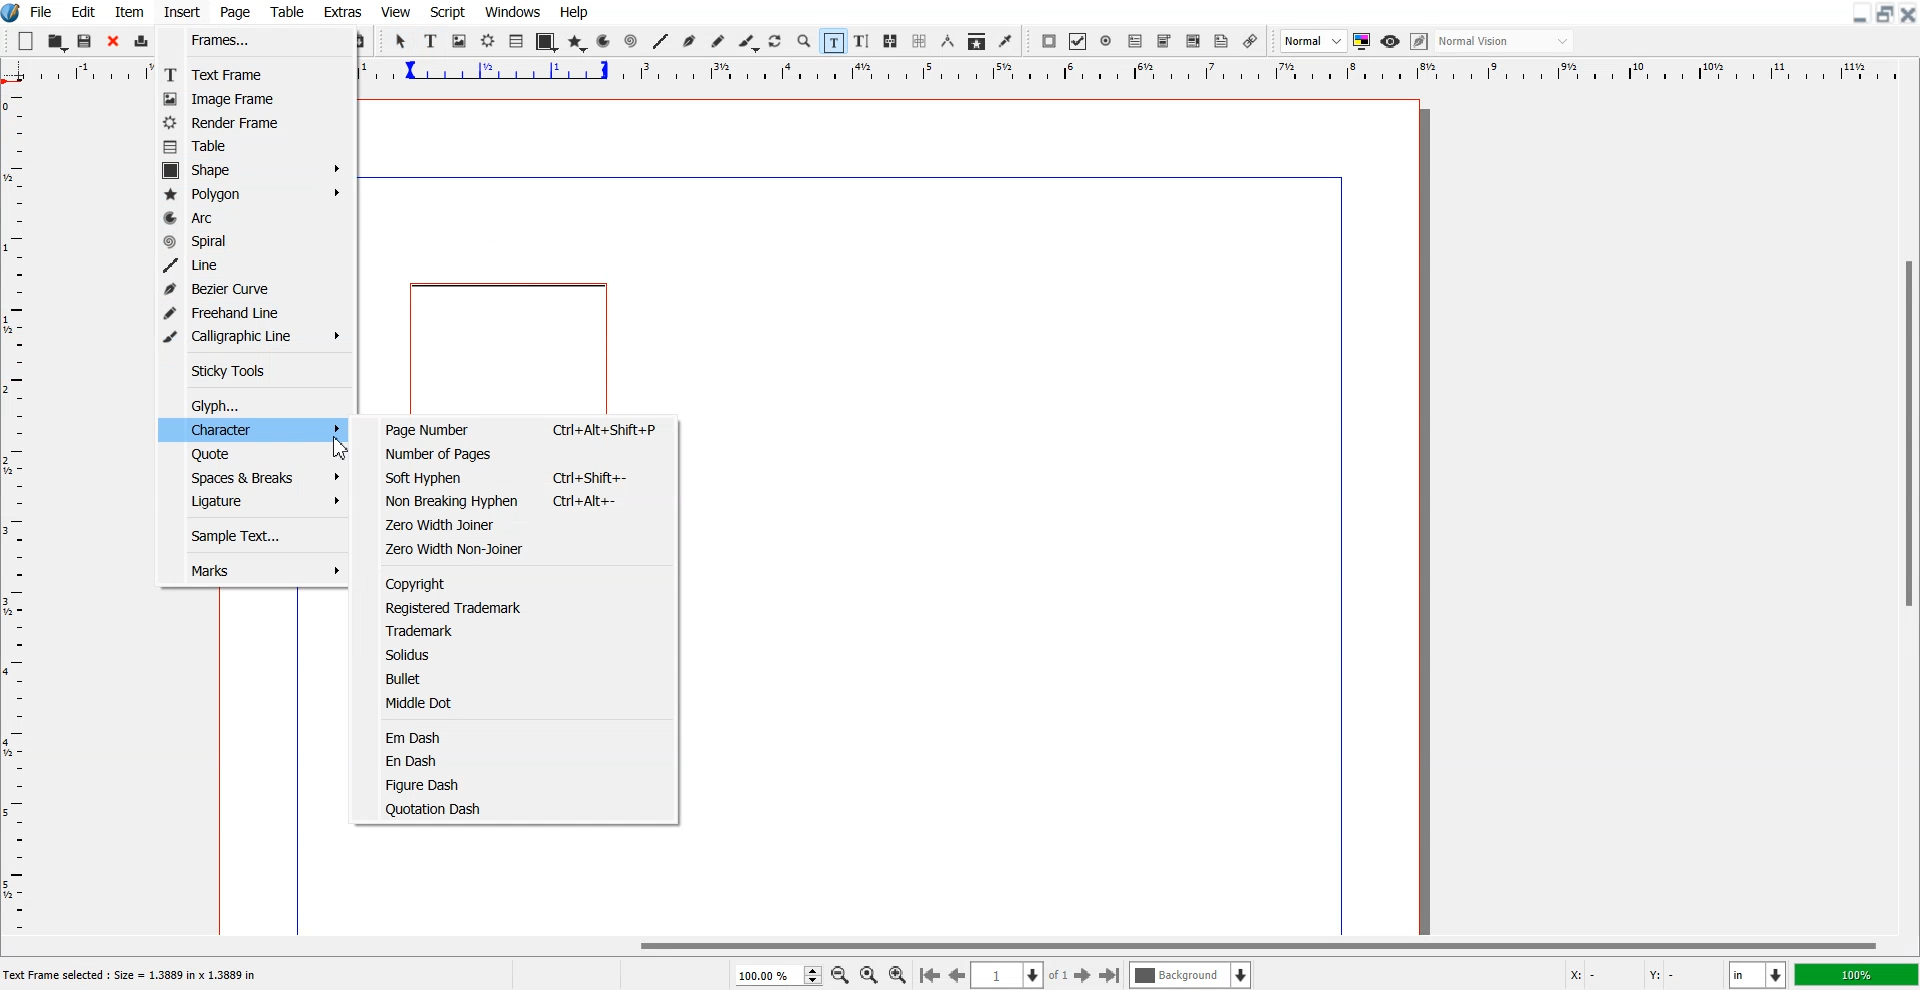 The image size is (1920, 990). What do you see at coordinates (432, 41) in the screenshot?
I see `Text Frame` at bounding box center [432, 41].